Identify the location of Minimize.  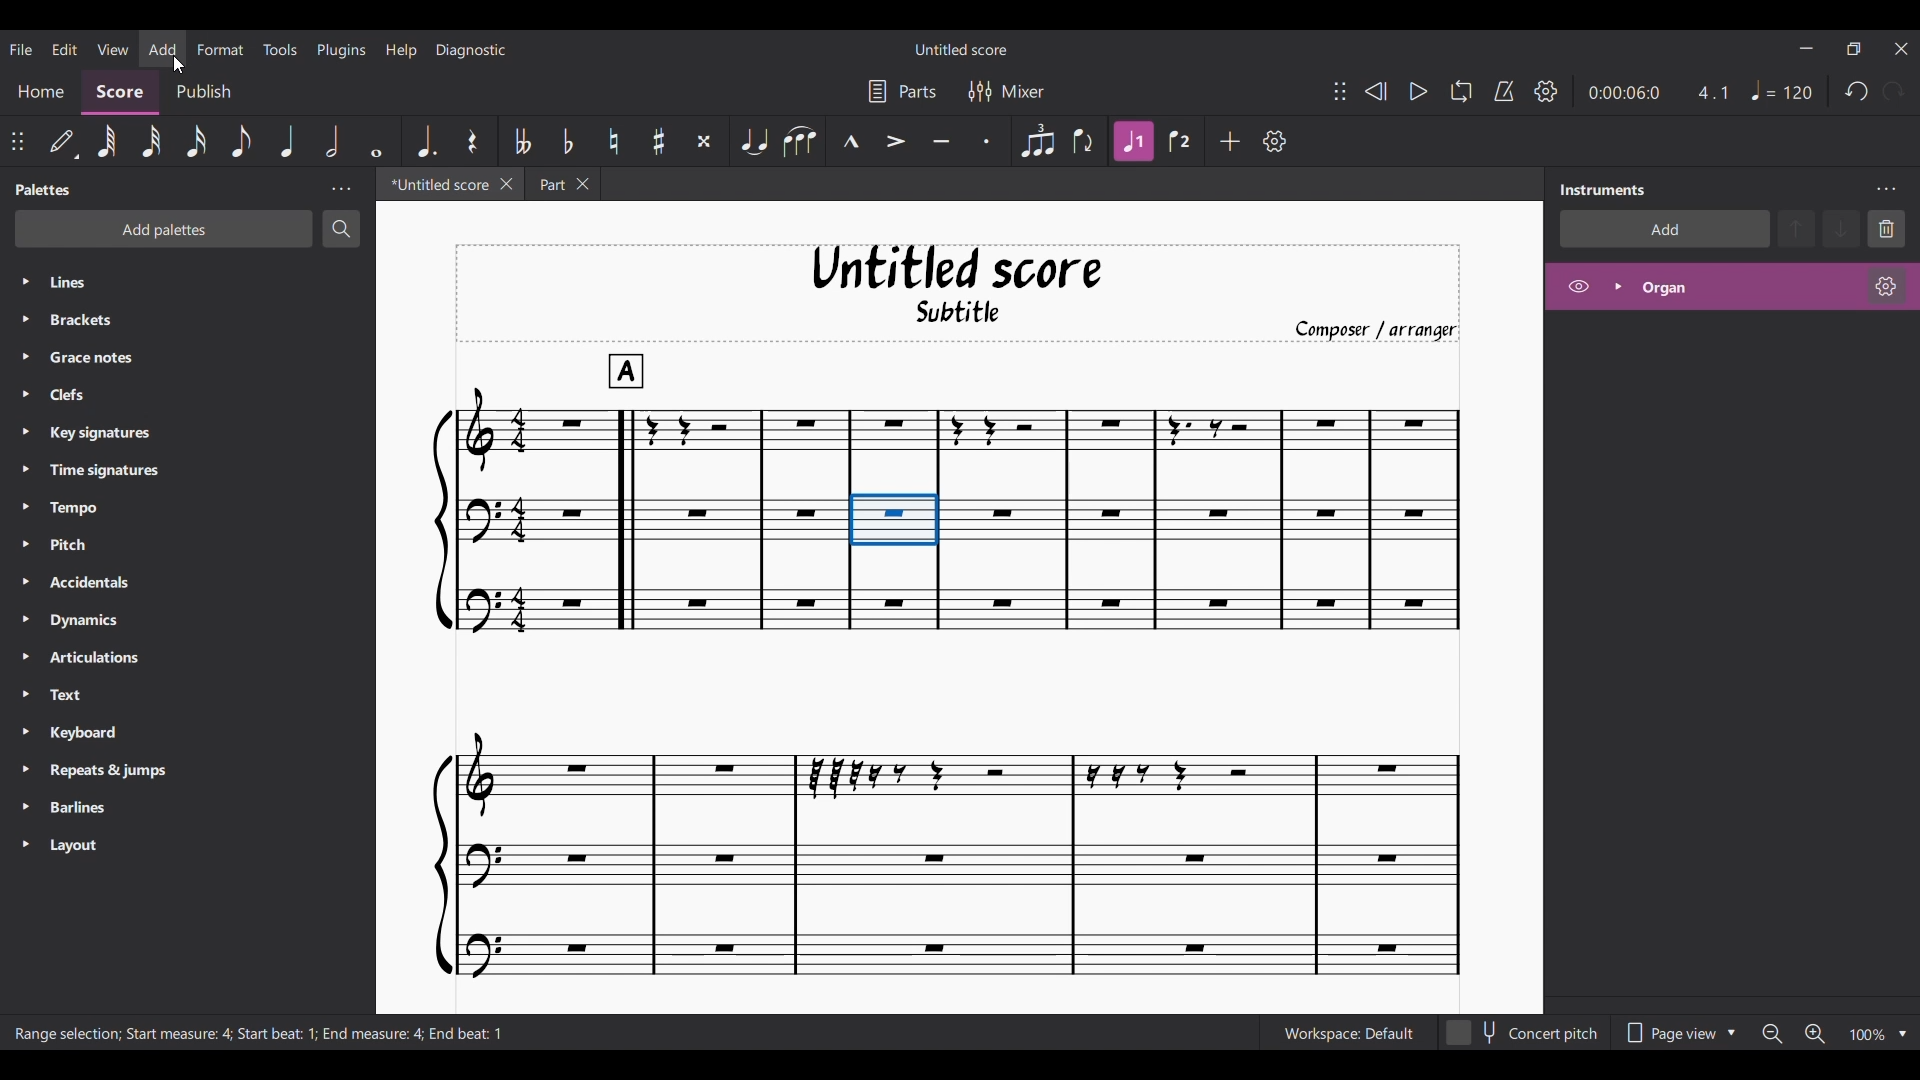
(1806, 48).